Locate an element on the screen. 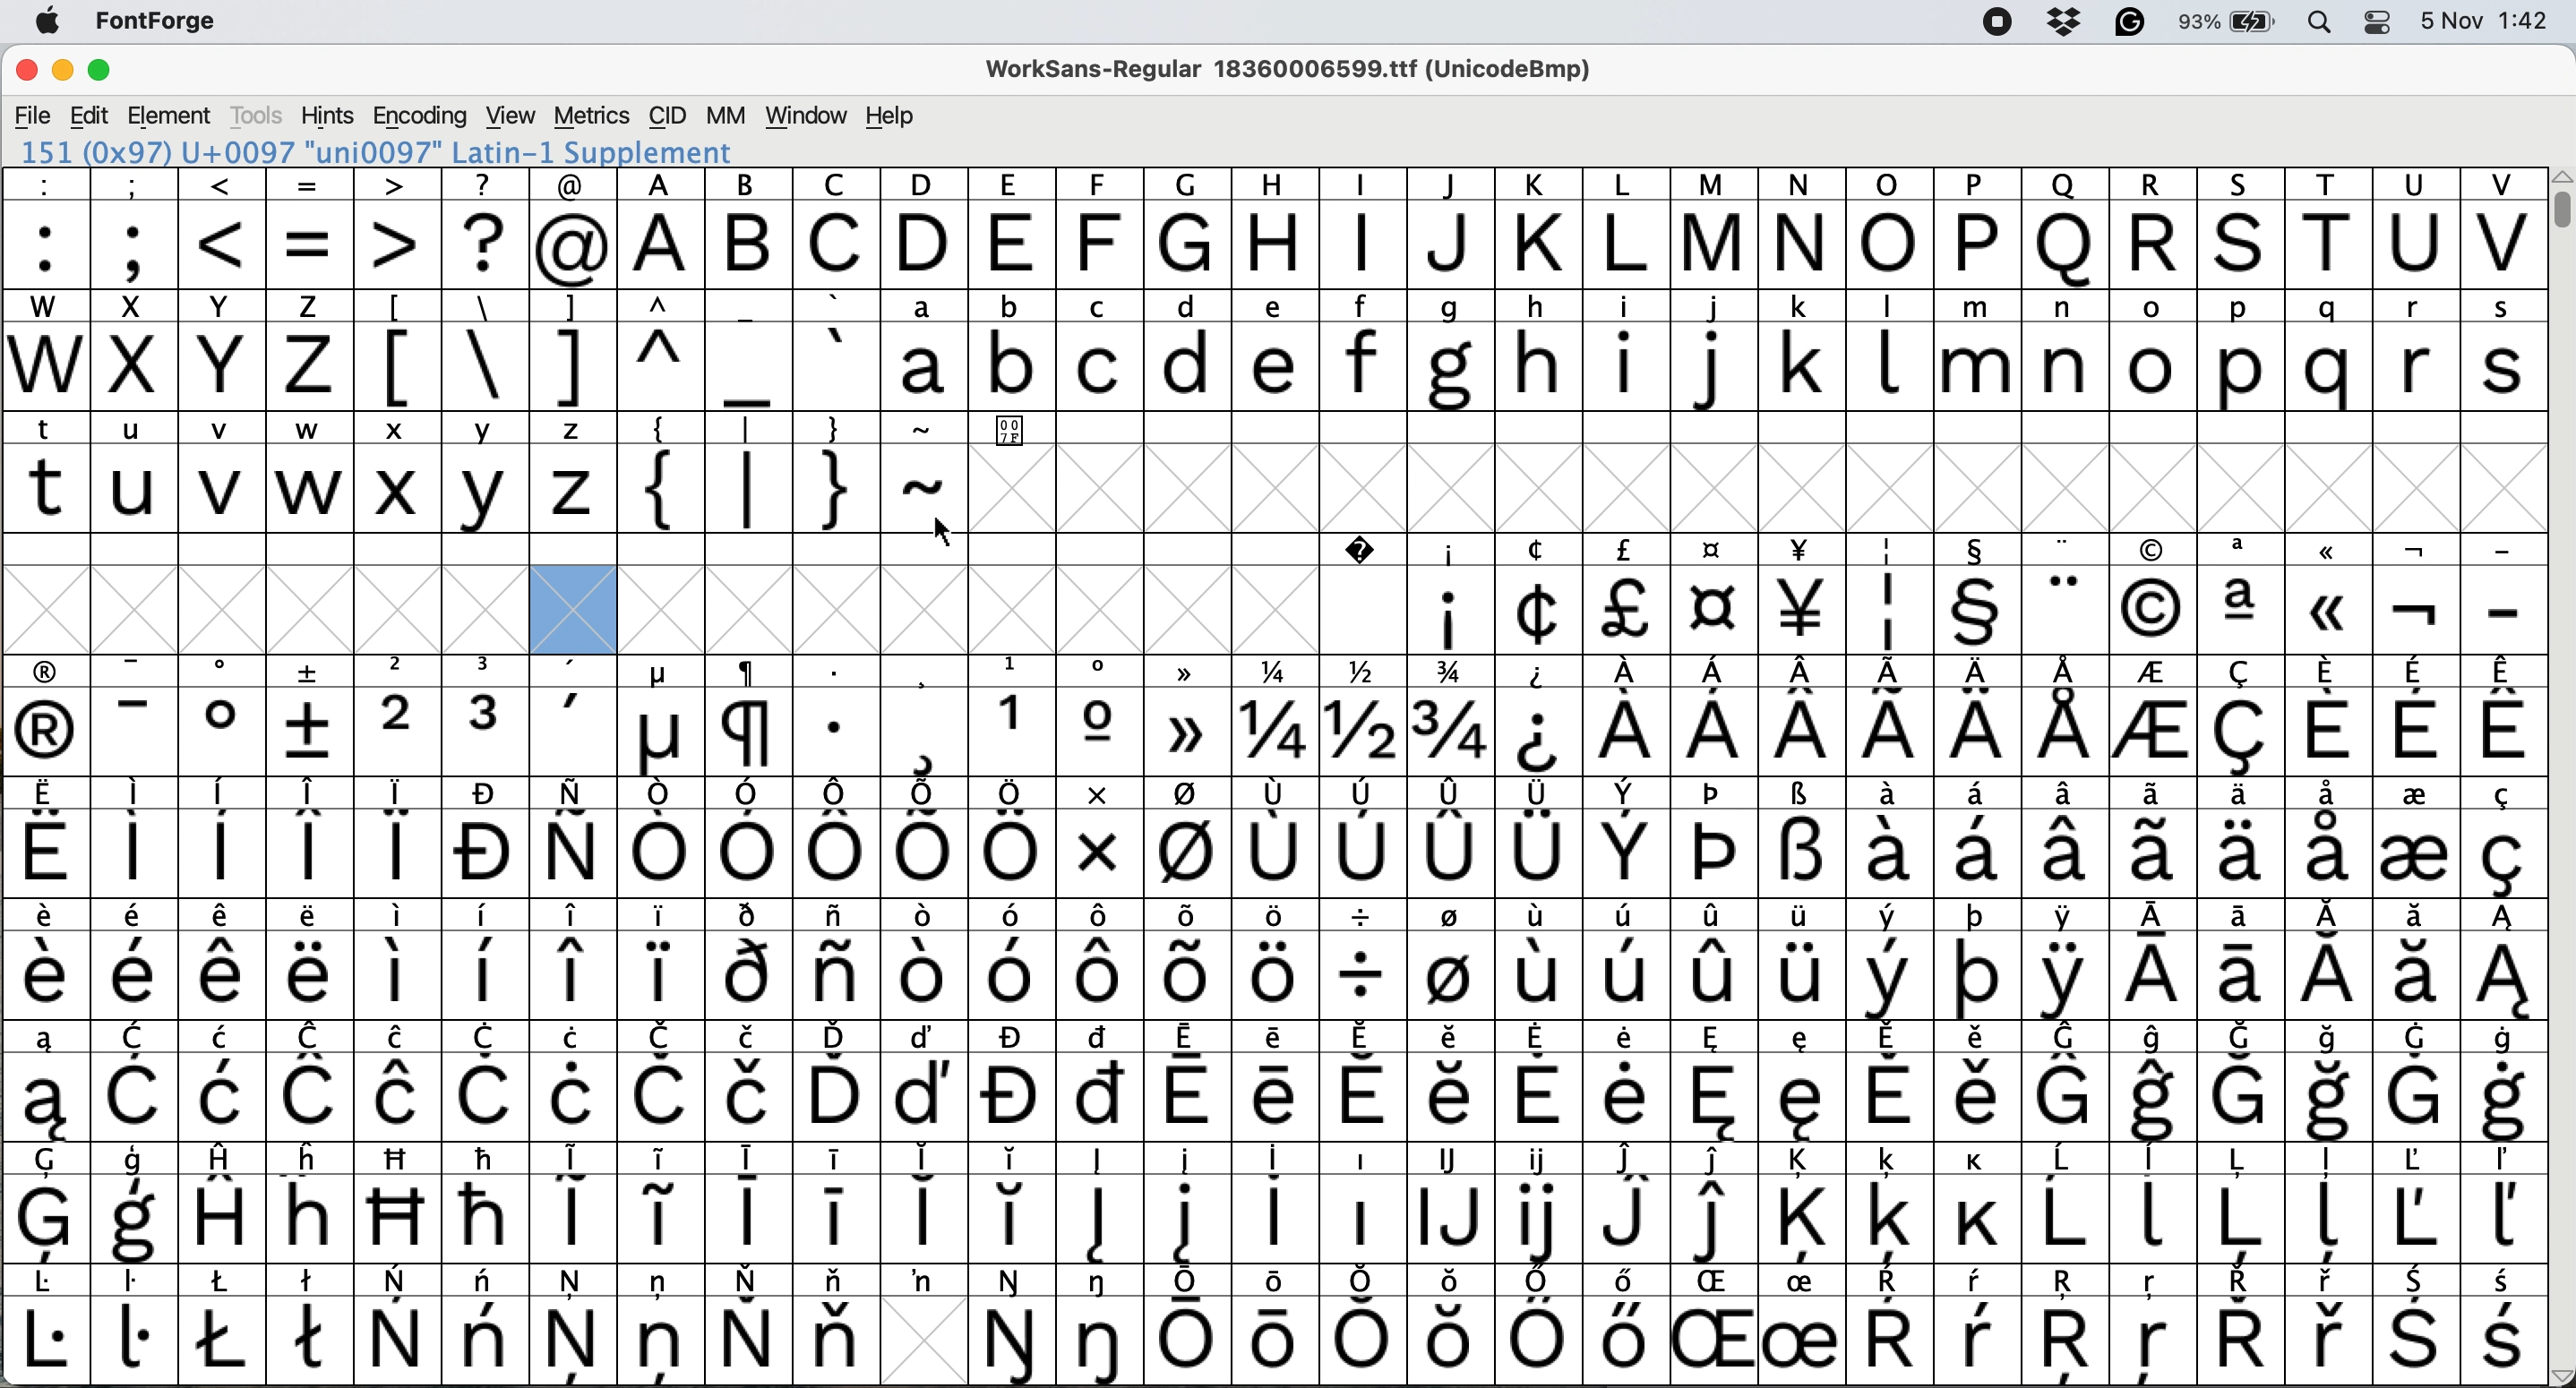 The width and height of the screenshot is (2576, 1388). symbol is located at coordinates (2506, 1327).